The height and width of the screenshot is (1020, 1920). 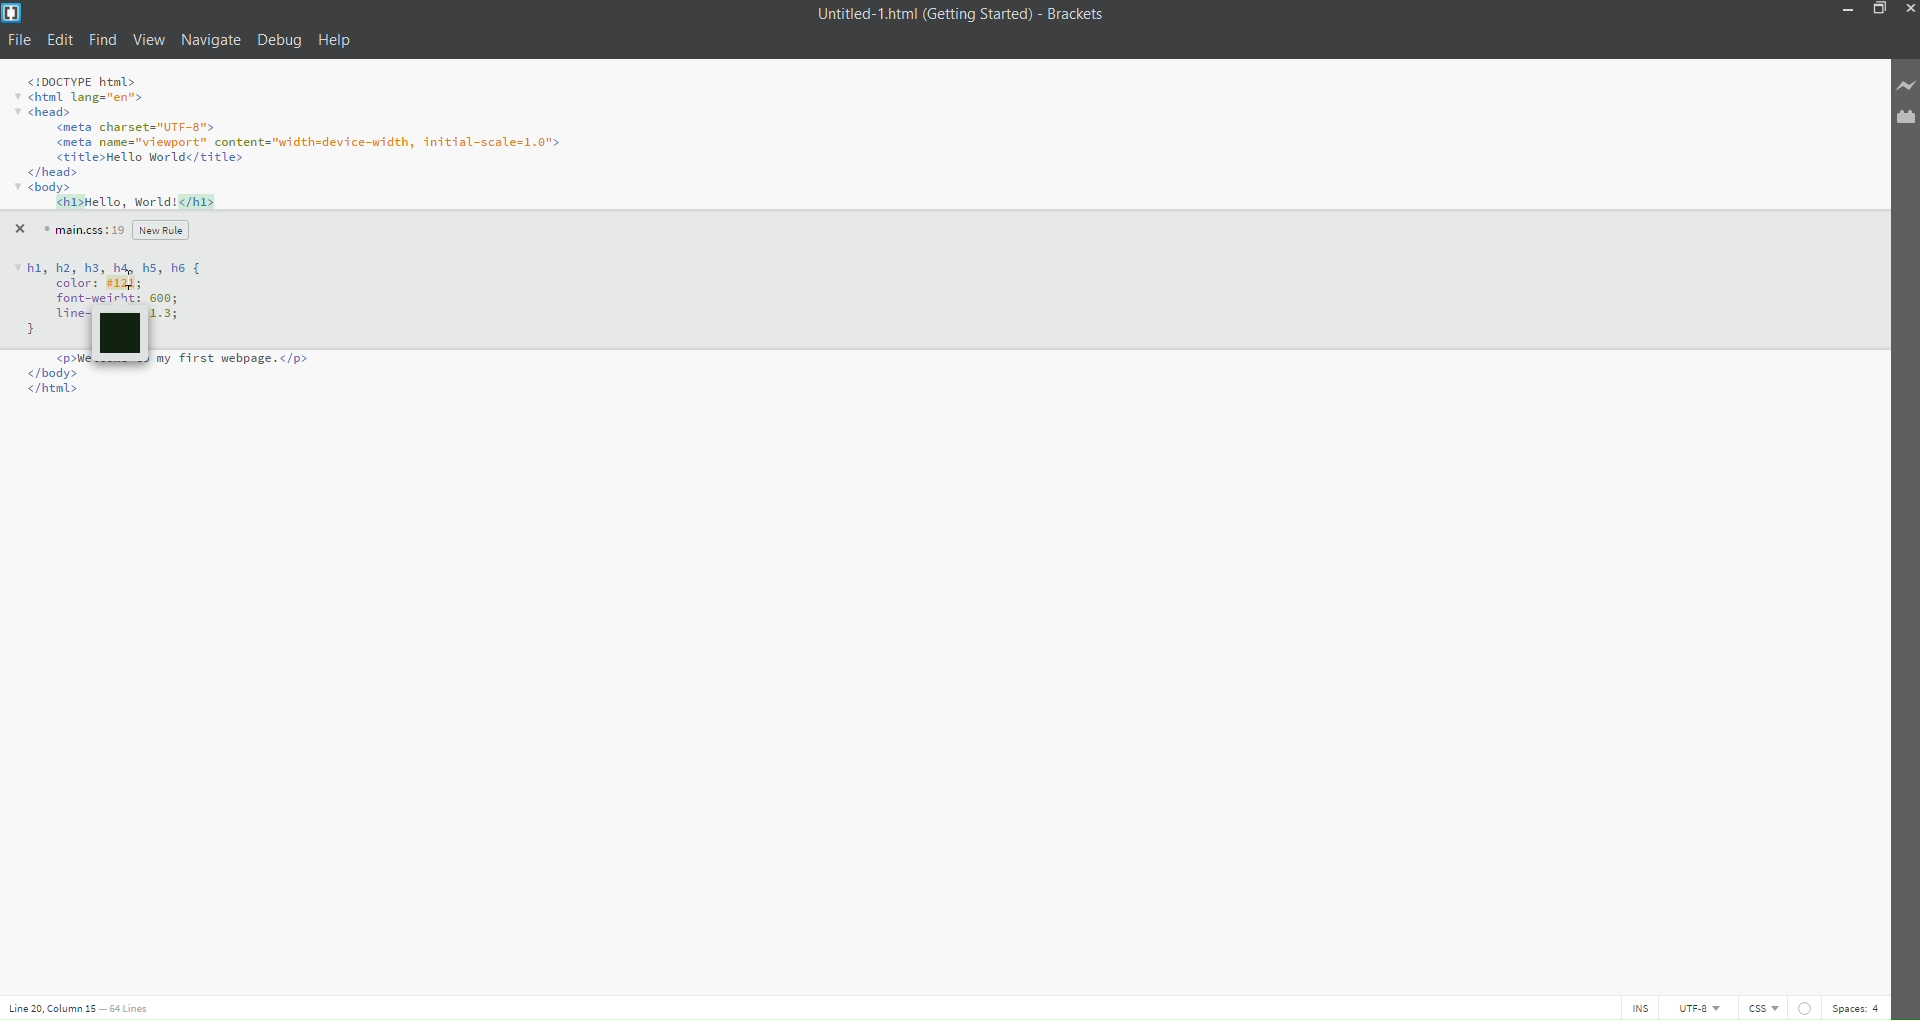 I want to click on debug, so click(x=278, y=44).